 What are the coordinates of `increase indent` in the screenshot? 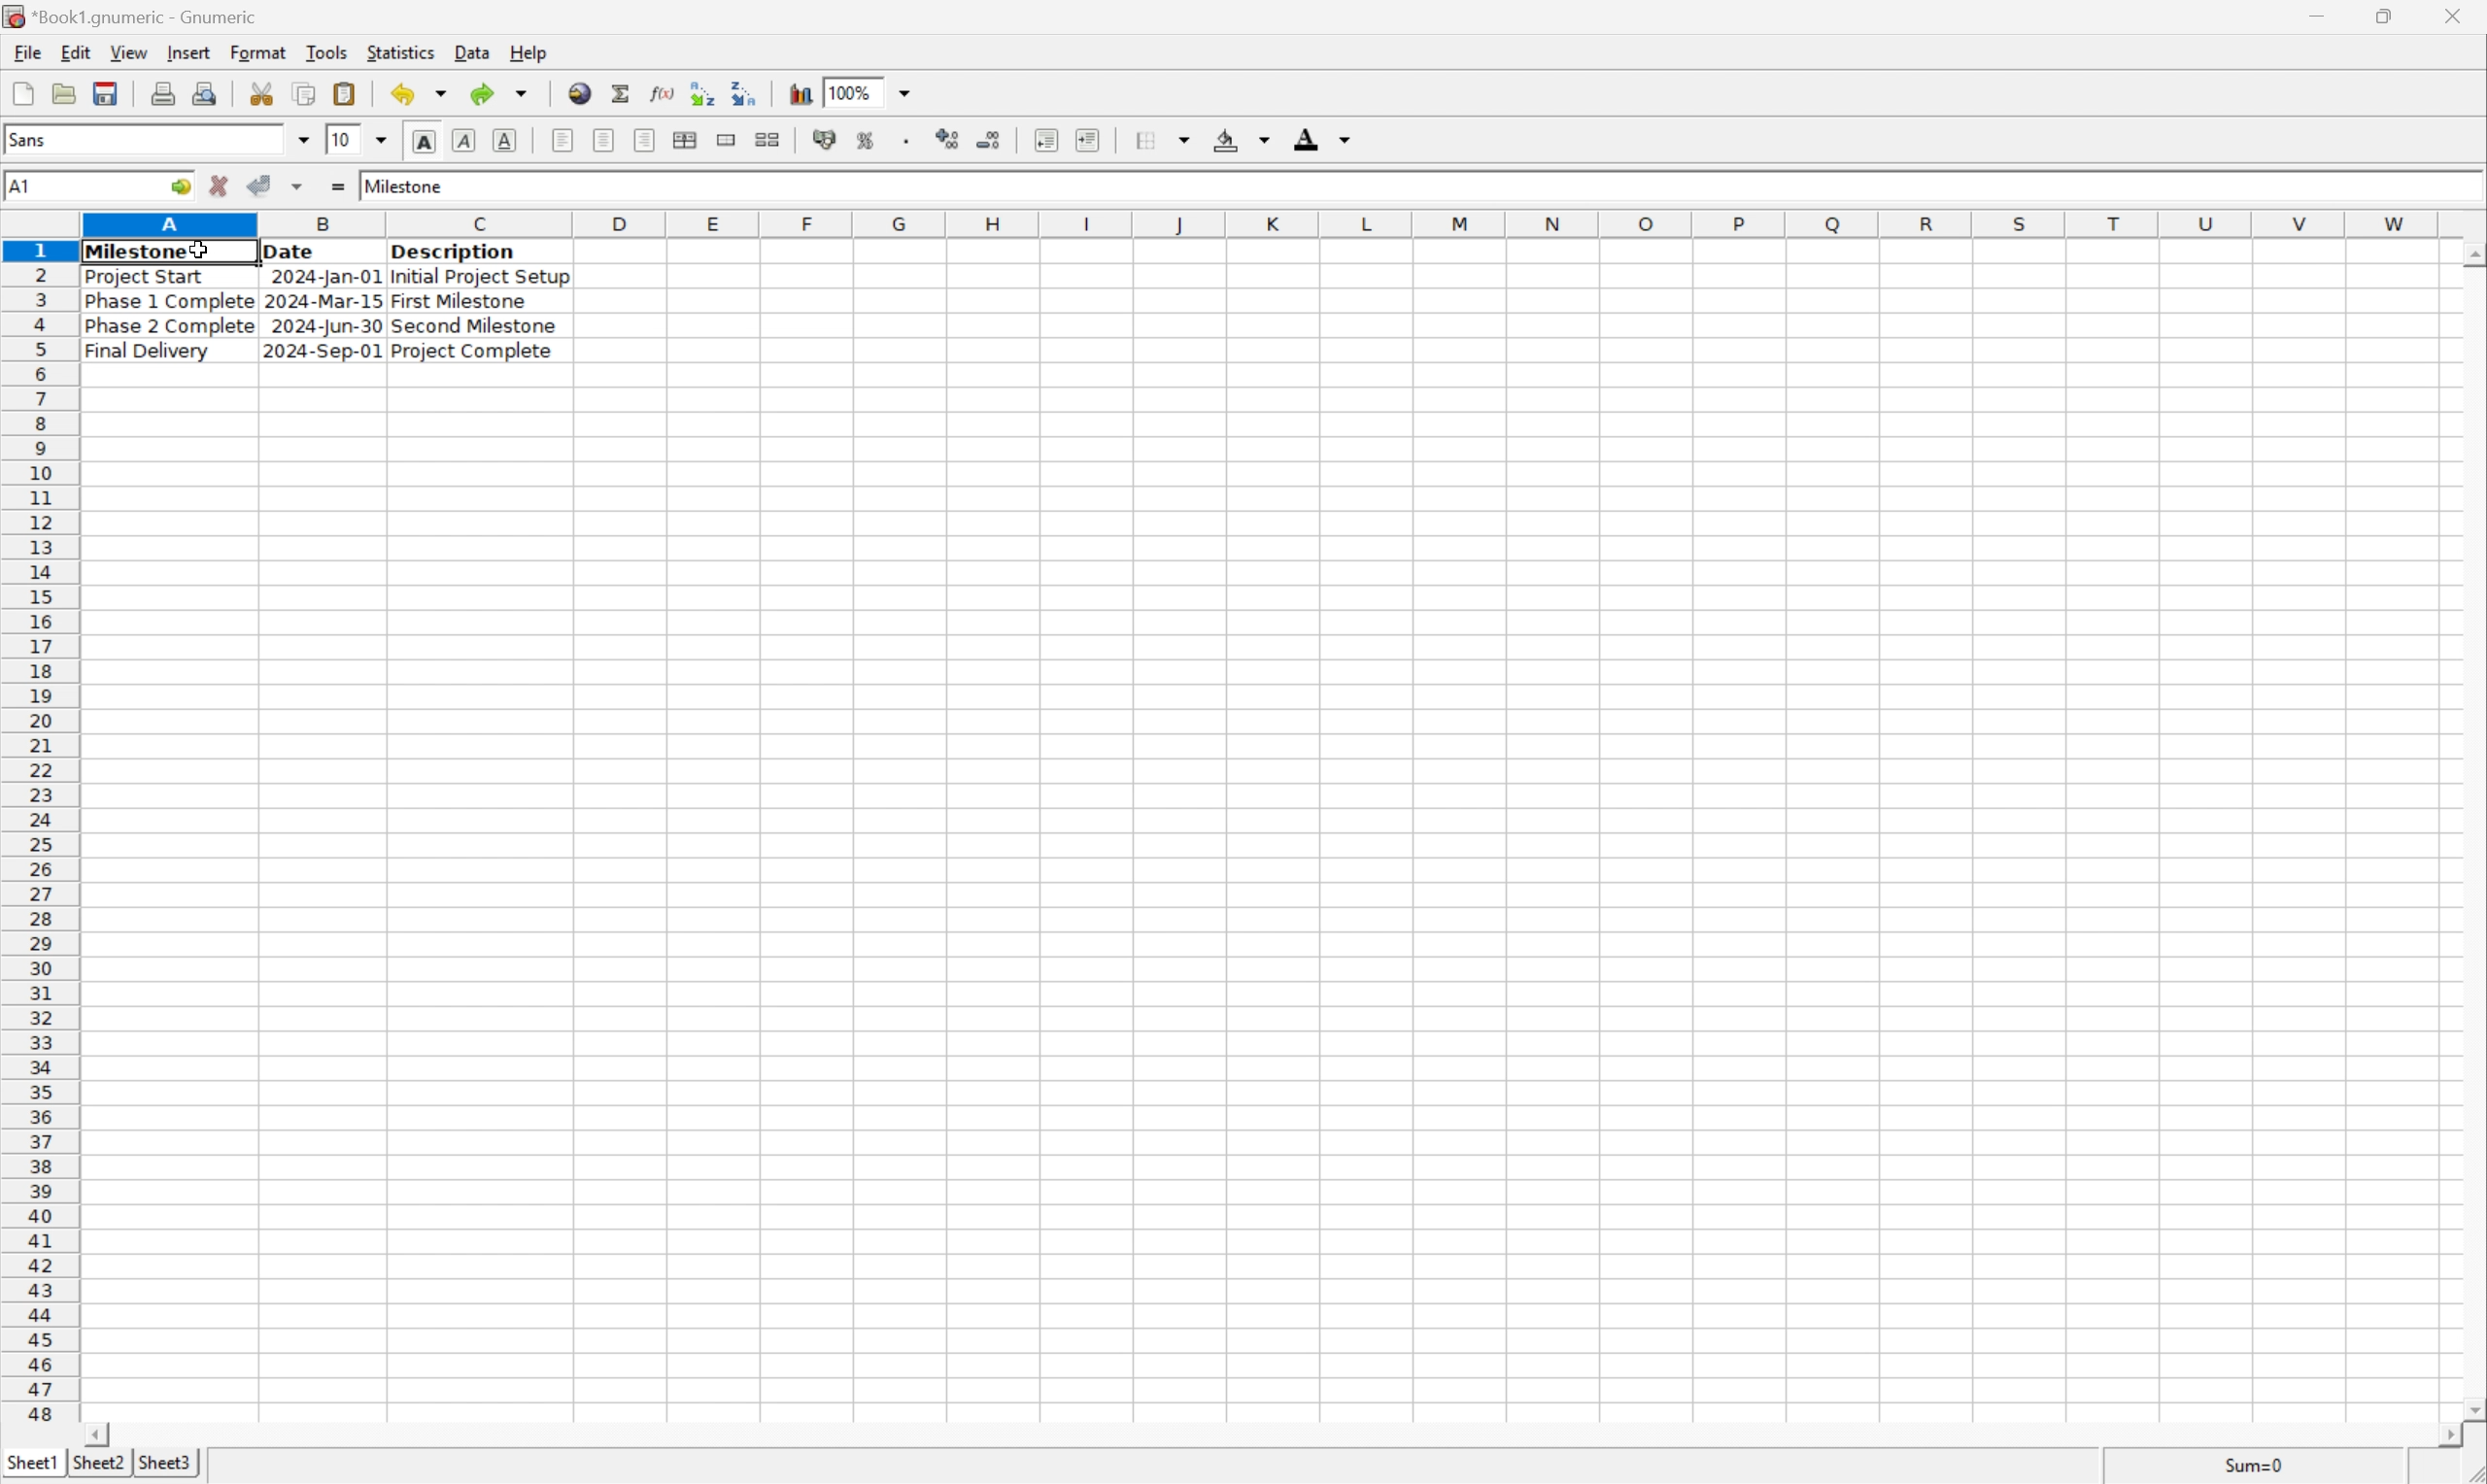 It's located at (1093, 140).